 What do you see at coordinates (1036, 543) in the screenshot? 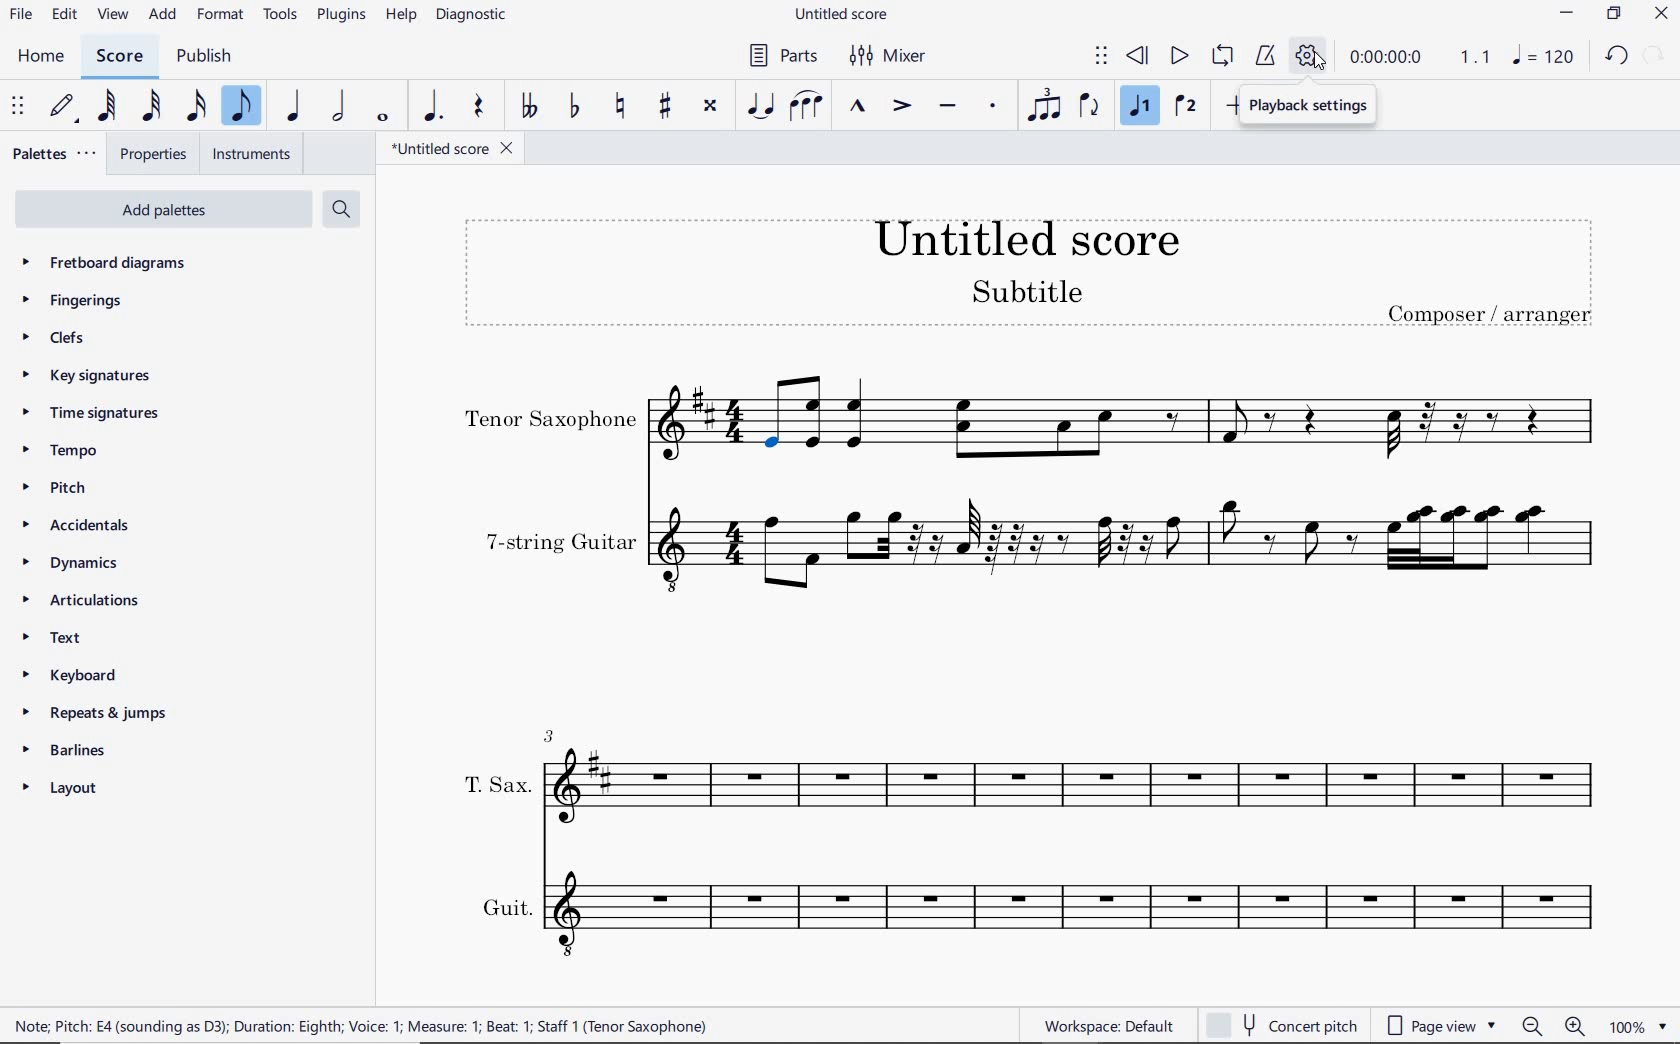
I see `INSTRUMENT: 7-STRING GUITAR` at bounding box center [1036, 543].